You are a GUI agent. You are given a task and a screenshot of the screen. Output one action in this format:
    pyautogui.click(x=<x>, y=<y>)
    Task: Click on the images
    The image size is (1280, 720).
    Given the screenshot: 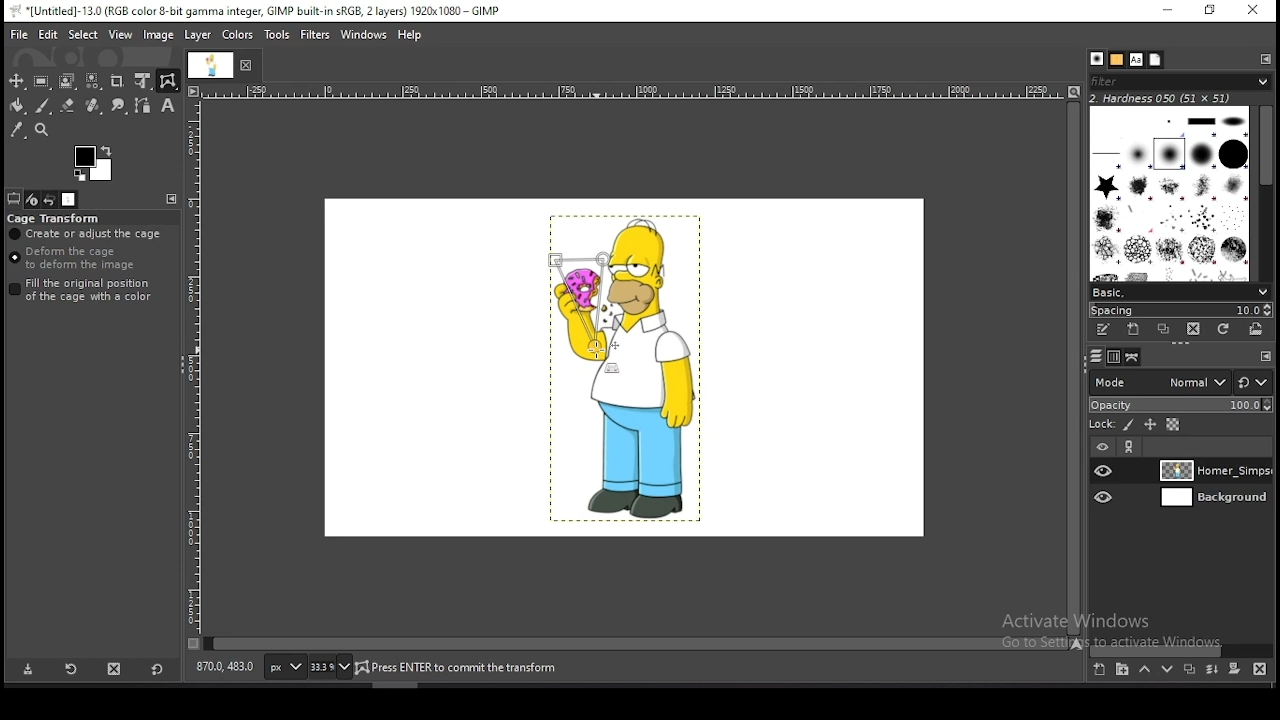 What is the action you would take?
    pyautogui.click(x=70, y=200)
    